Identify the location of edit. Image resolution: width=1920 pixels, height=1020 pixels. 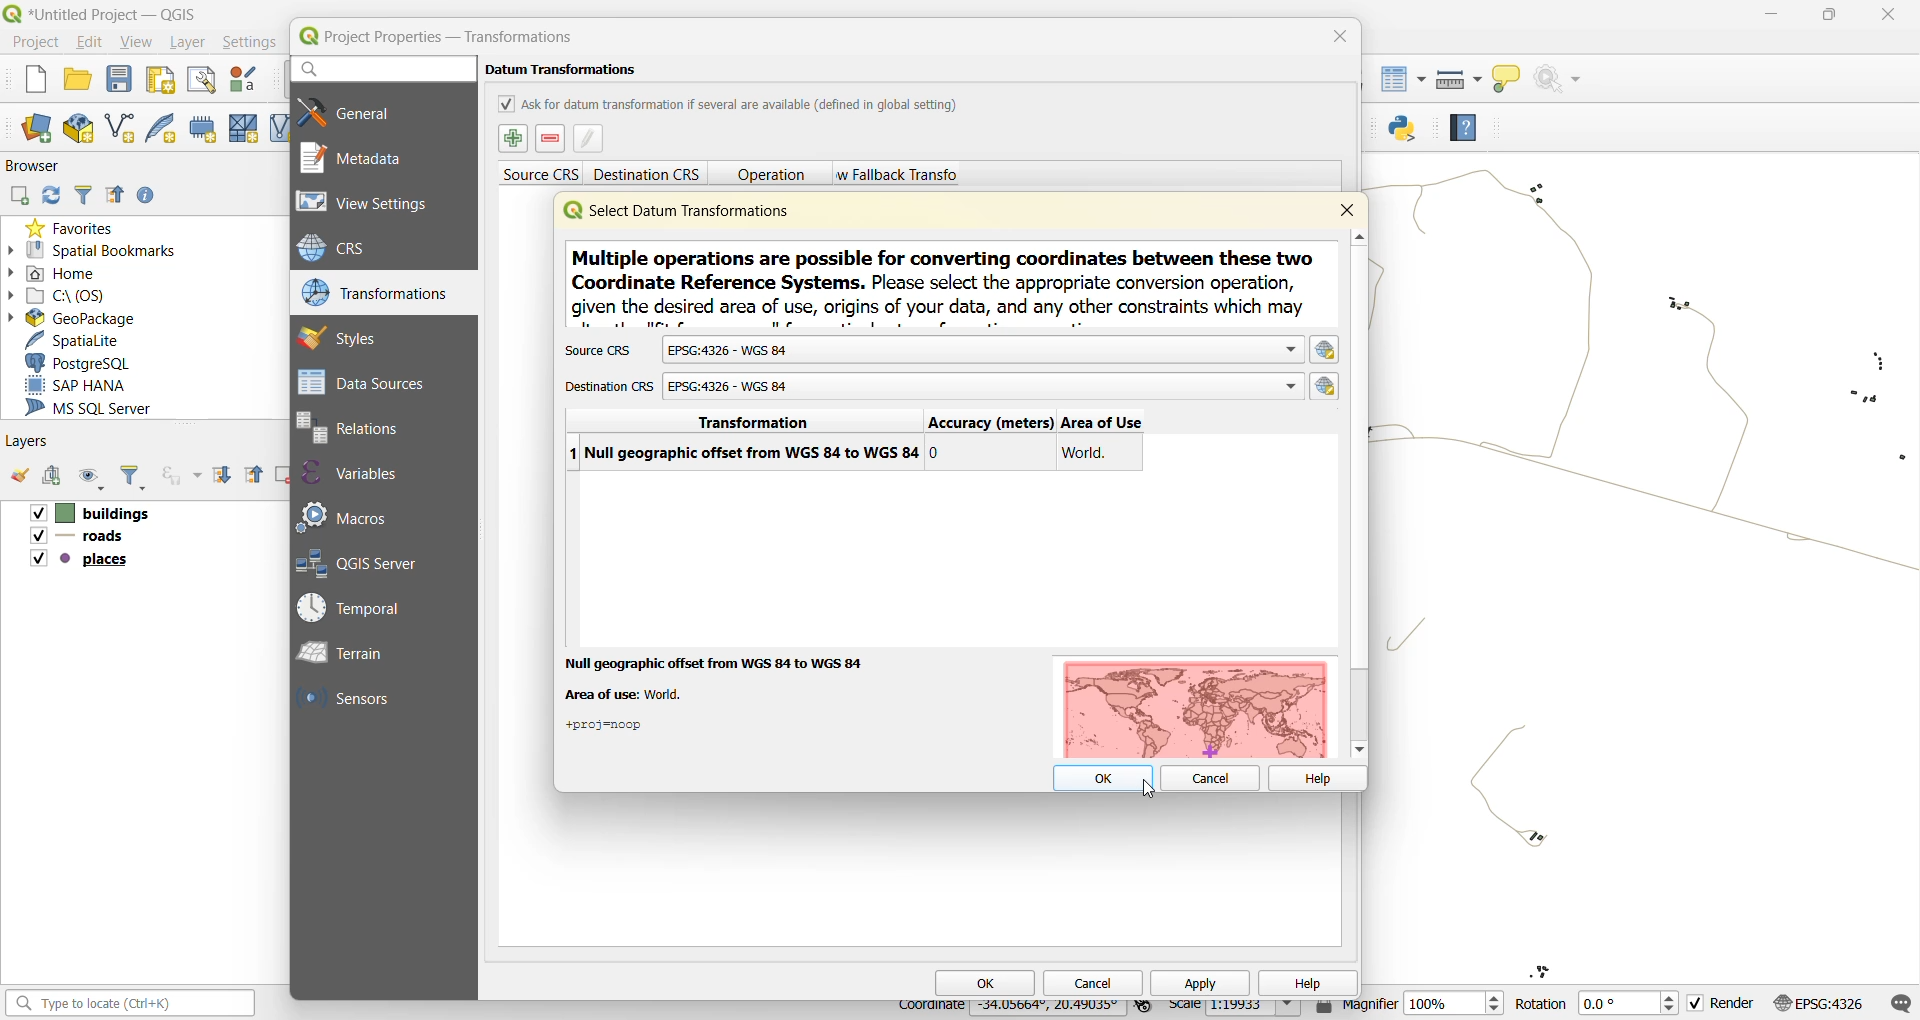
(90, 42).